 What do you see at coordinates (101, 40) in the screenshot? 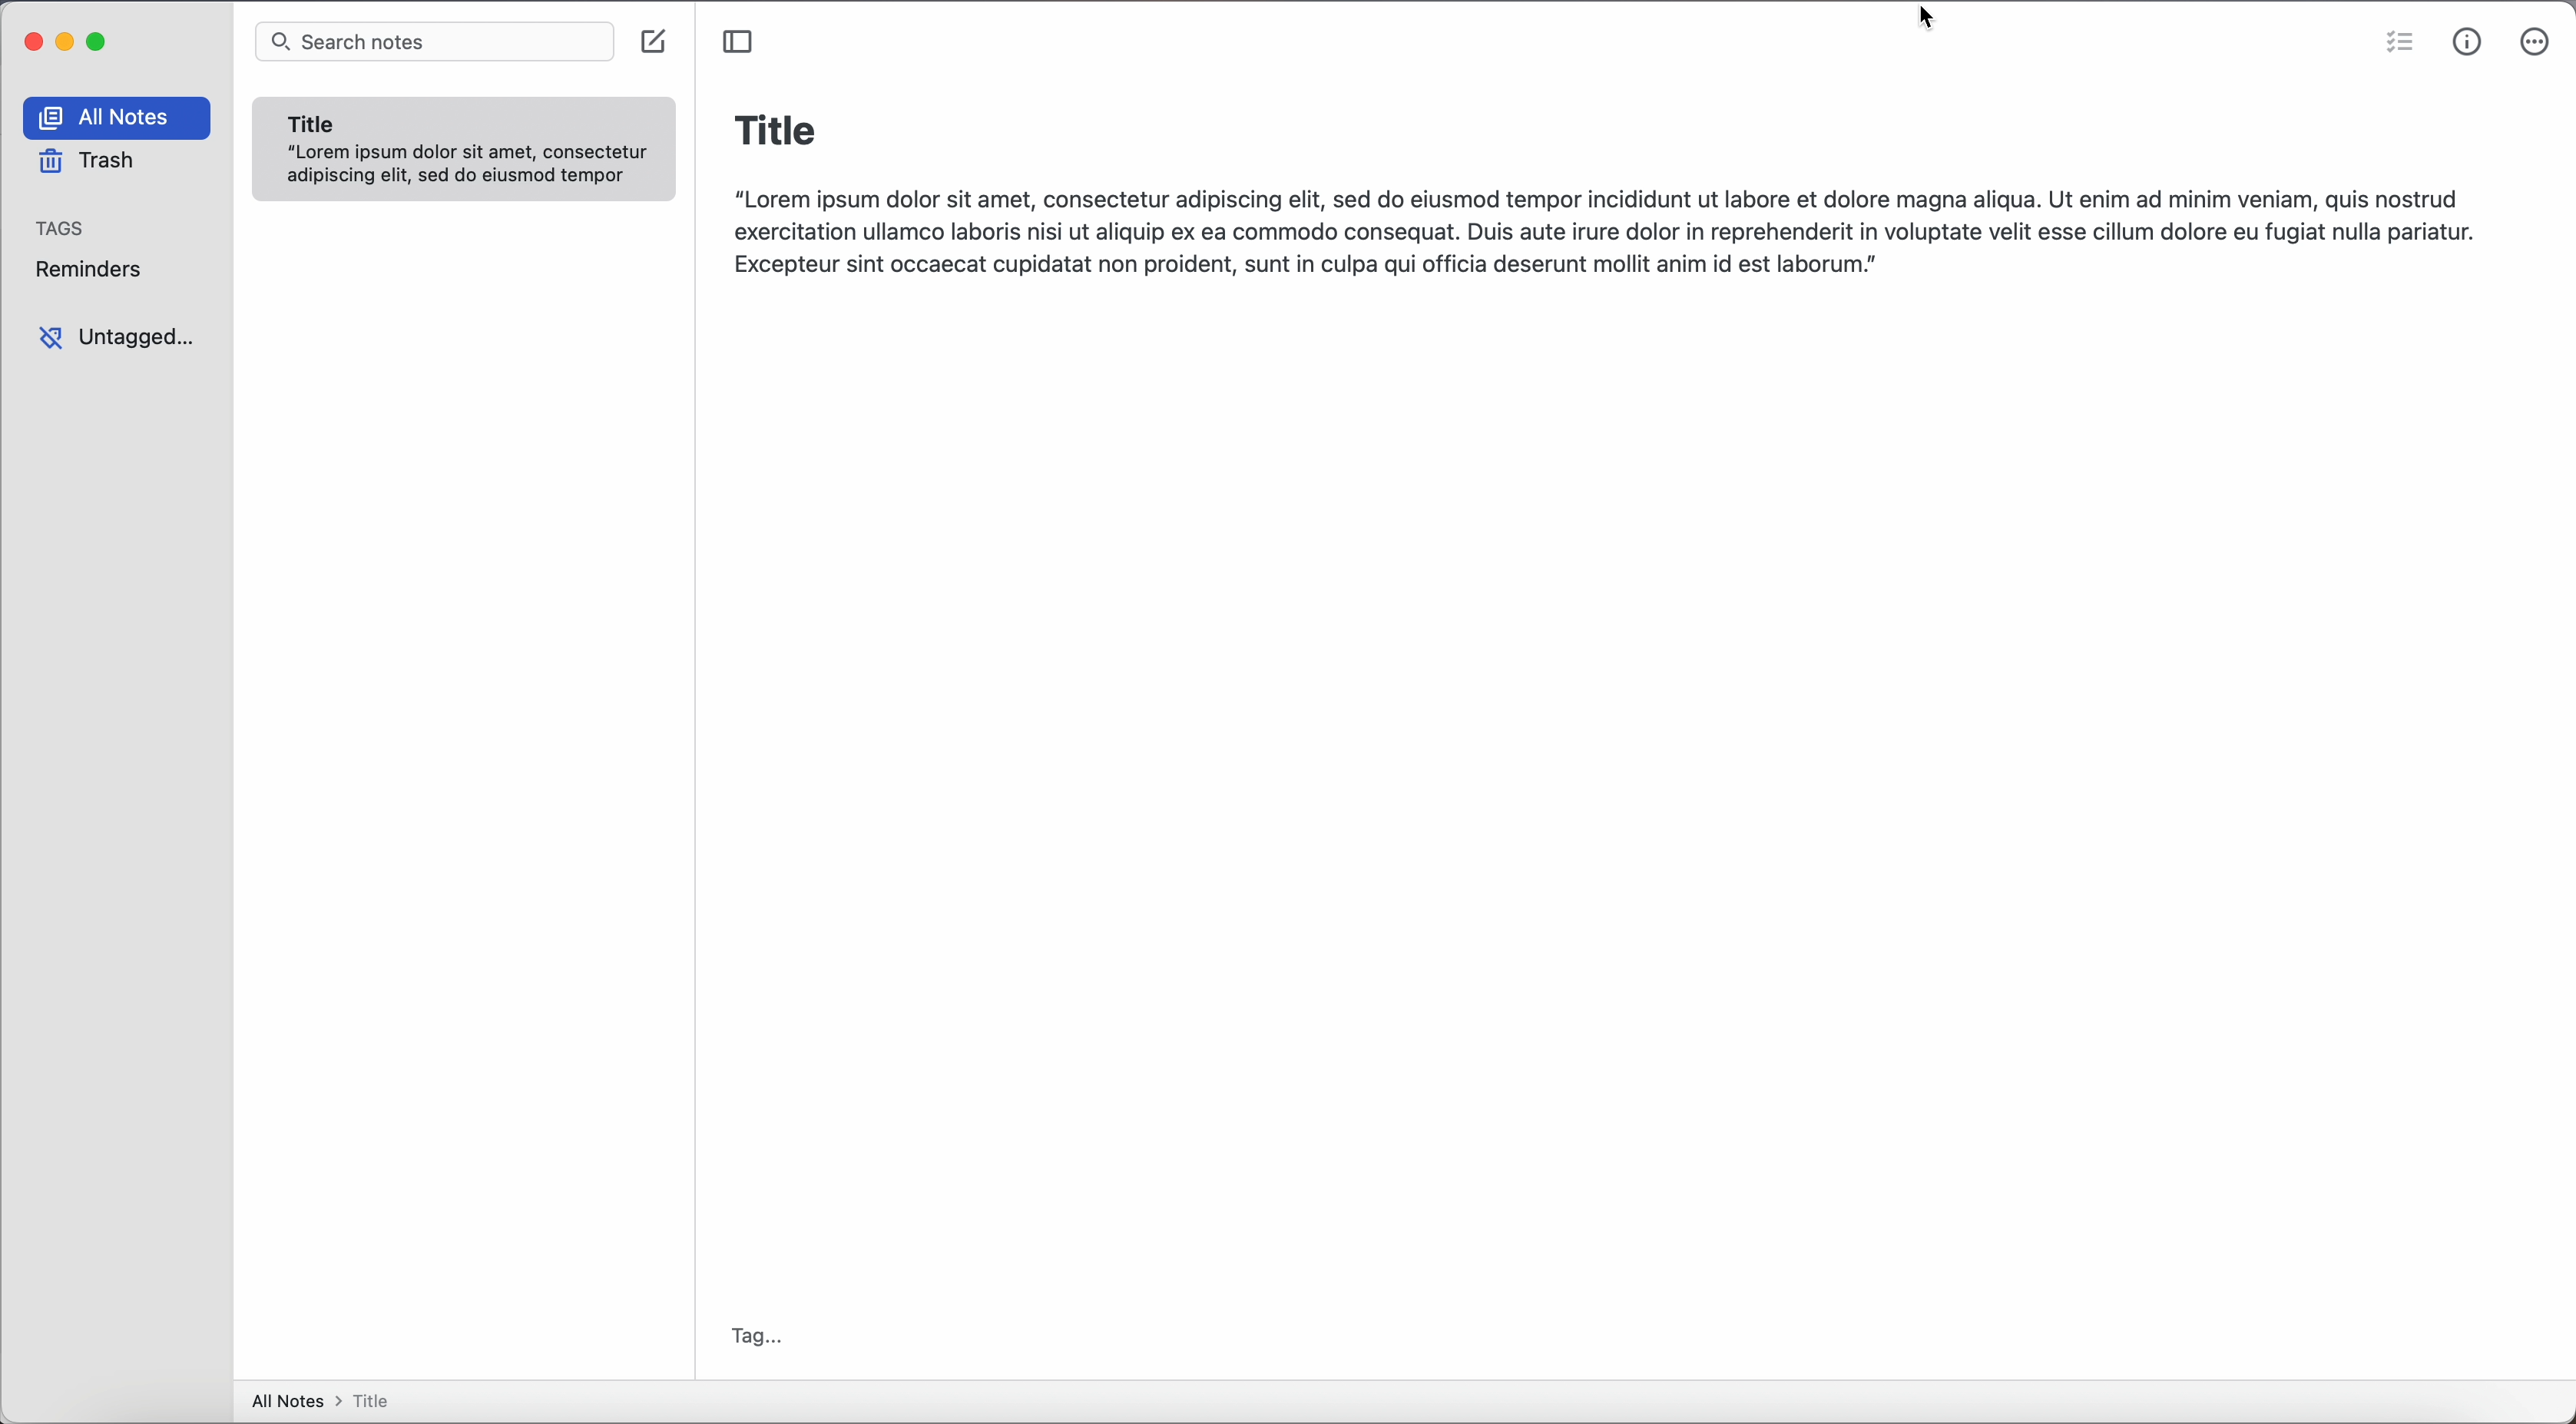
I see `maximize app` at bounding box center [101, 40].